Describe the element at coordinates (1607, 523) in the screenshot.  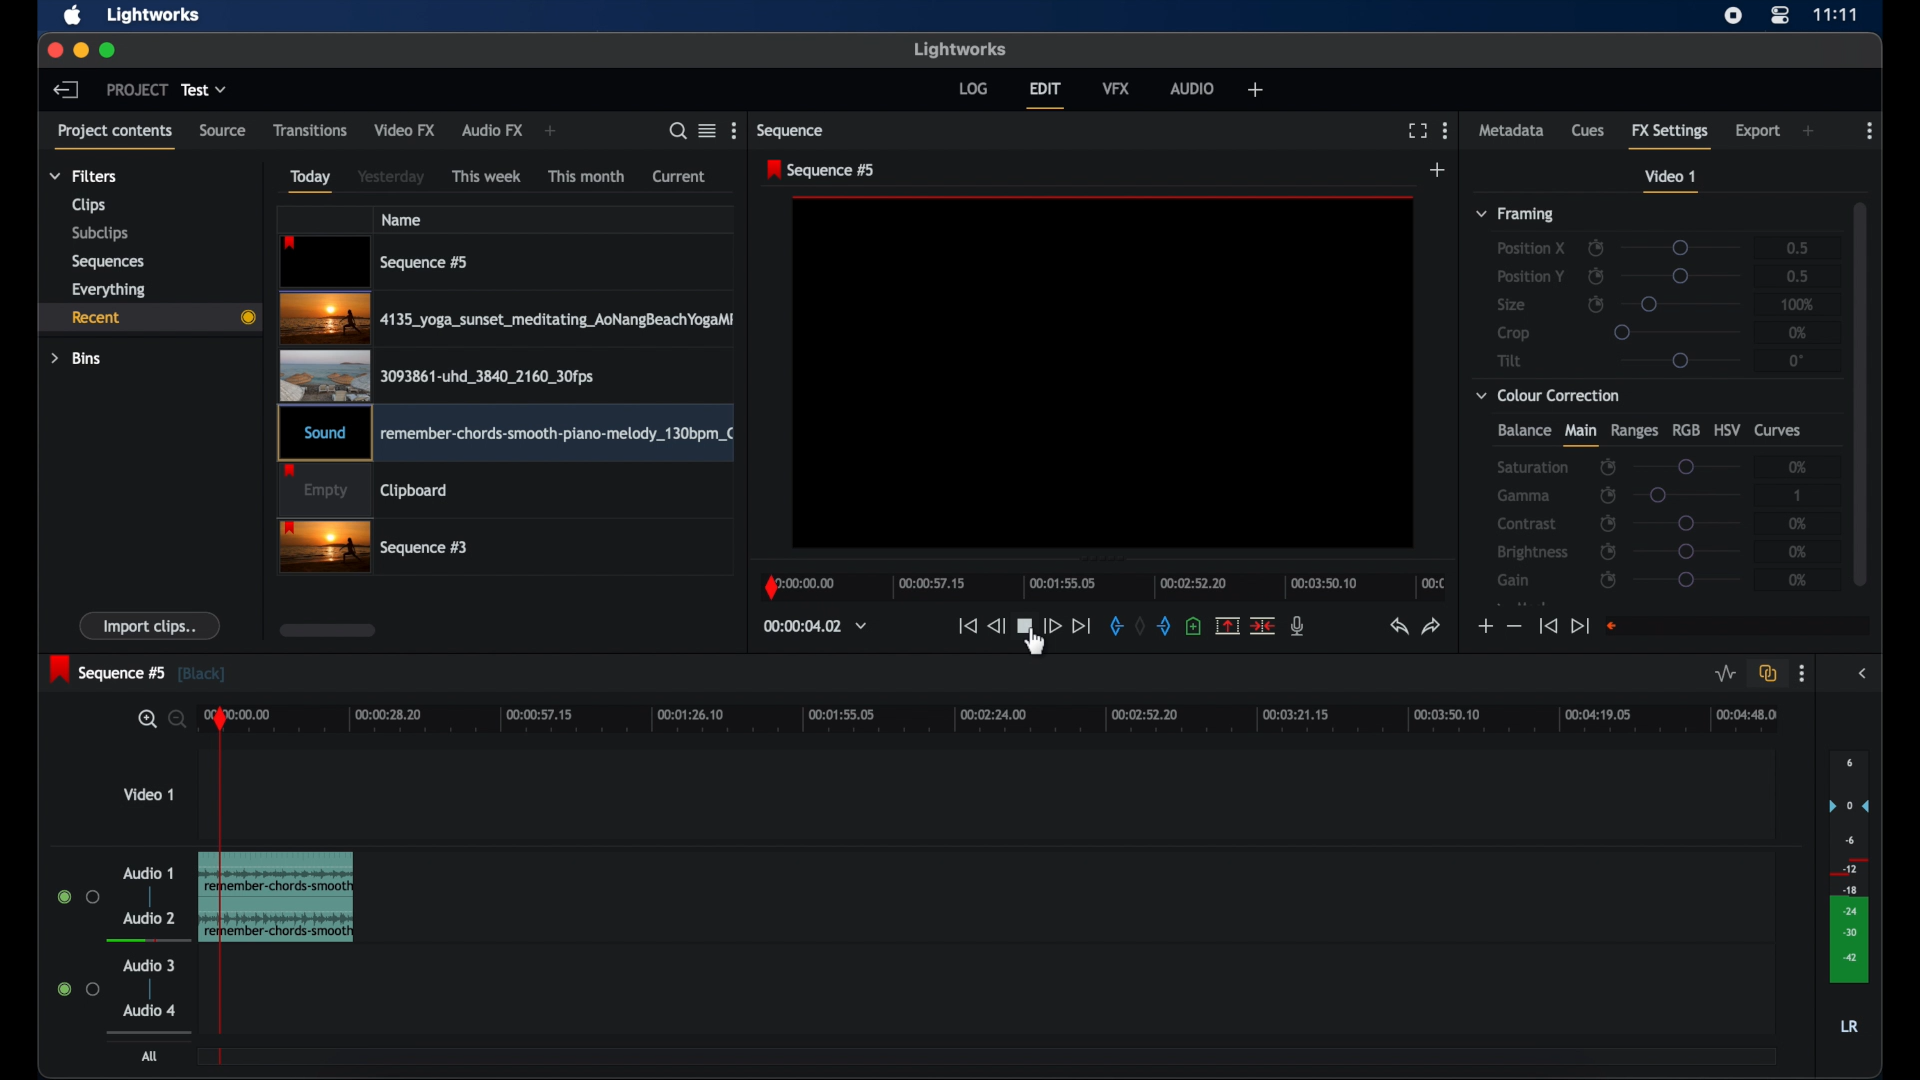
I see `enable/disable keyframes` at that location.